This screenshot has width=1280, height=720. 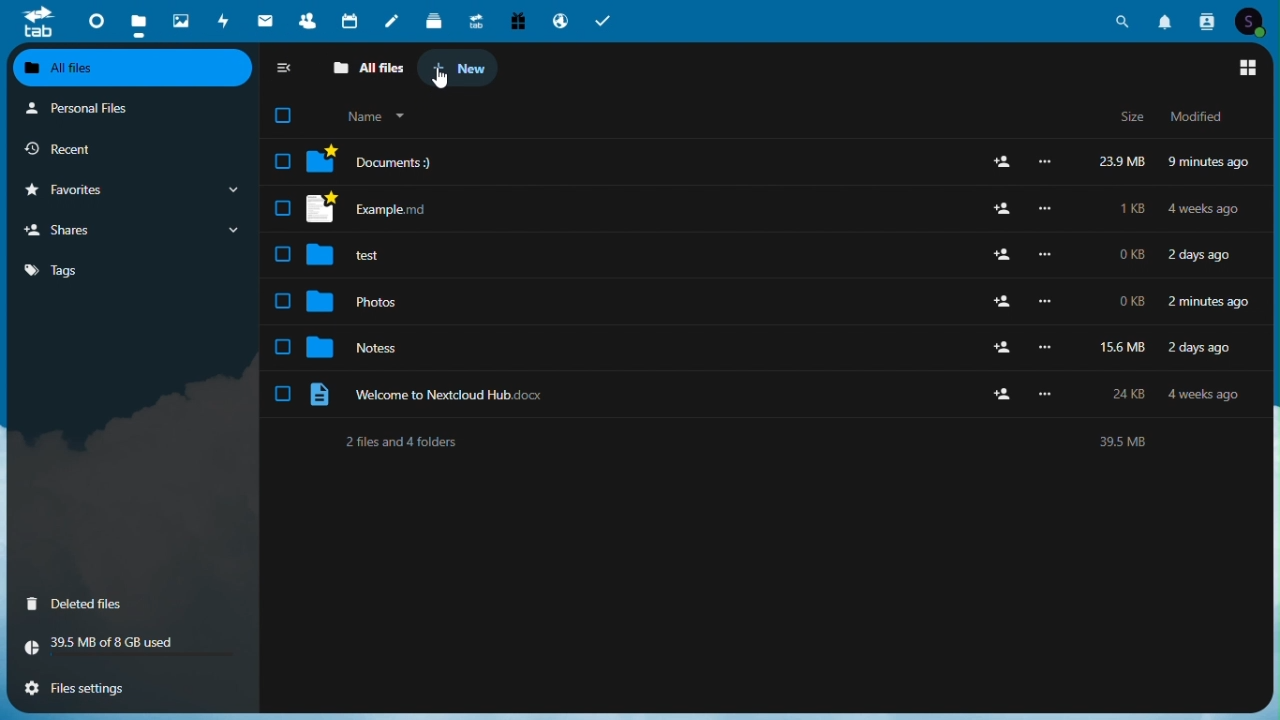 What do you see at coordinates (282, 255) in the screenshot?
I see `select` at bounding box center [282, 255].